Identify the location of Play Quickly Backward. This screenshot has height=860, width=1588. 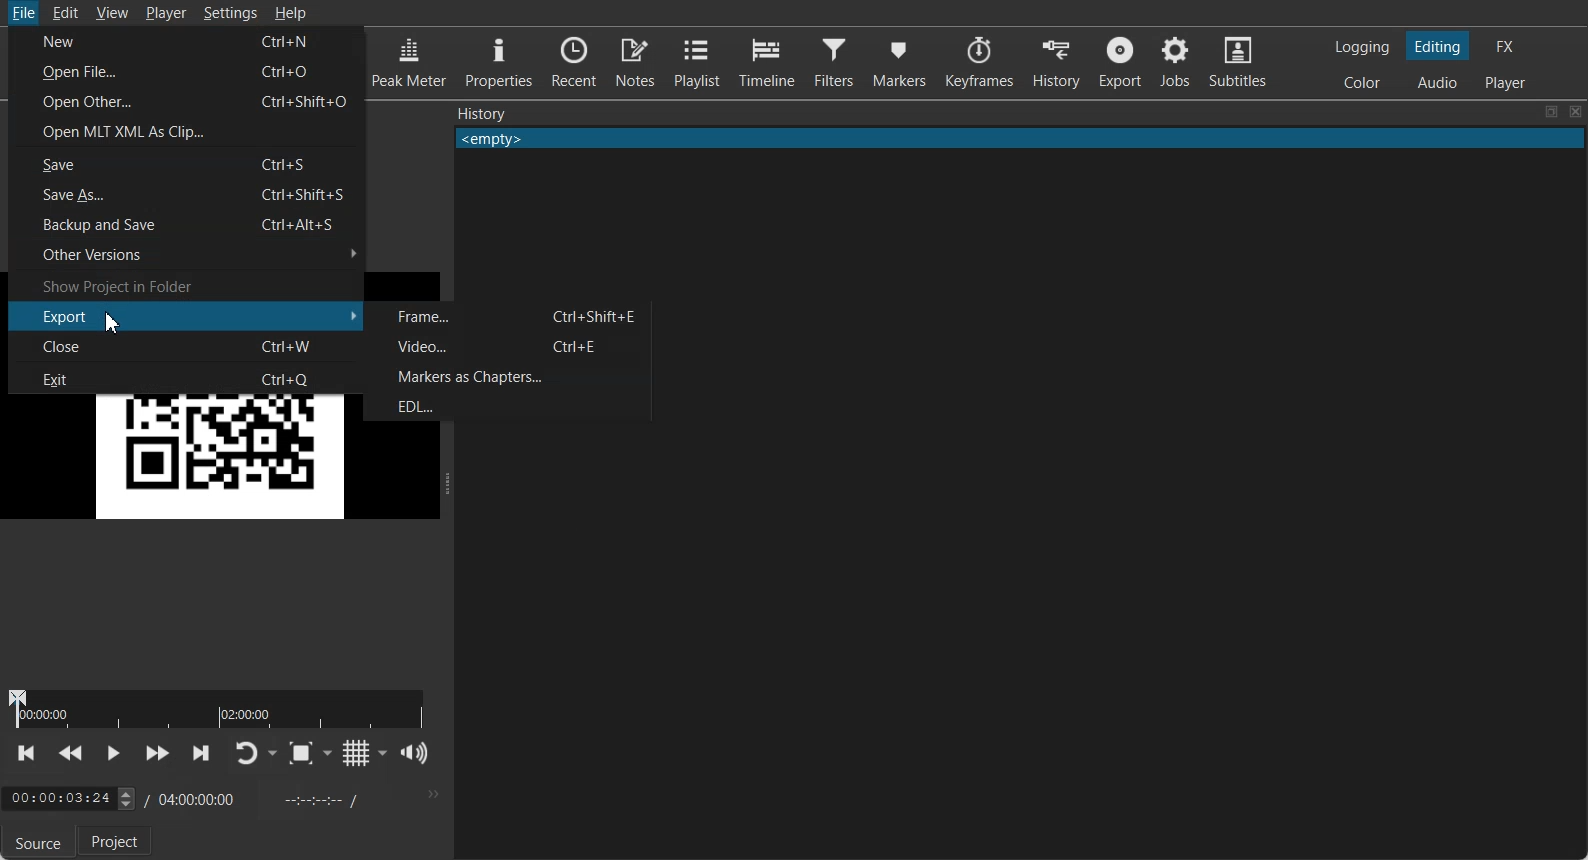
(71, 754).